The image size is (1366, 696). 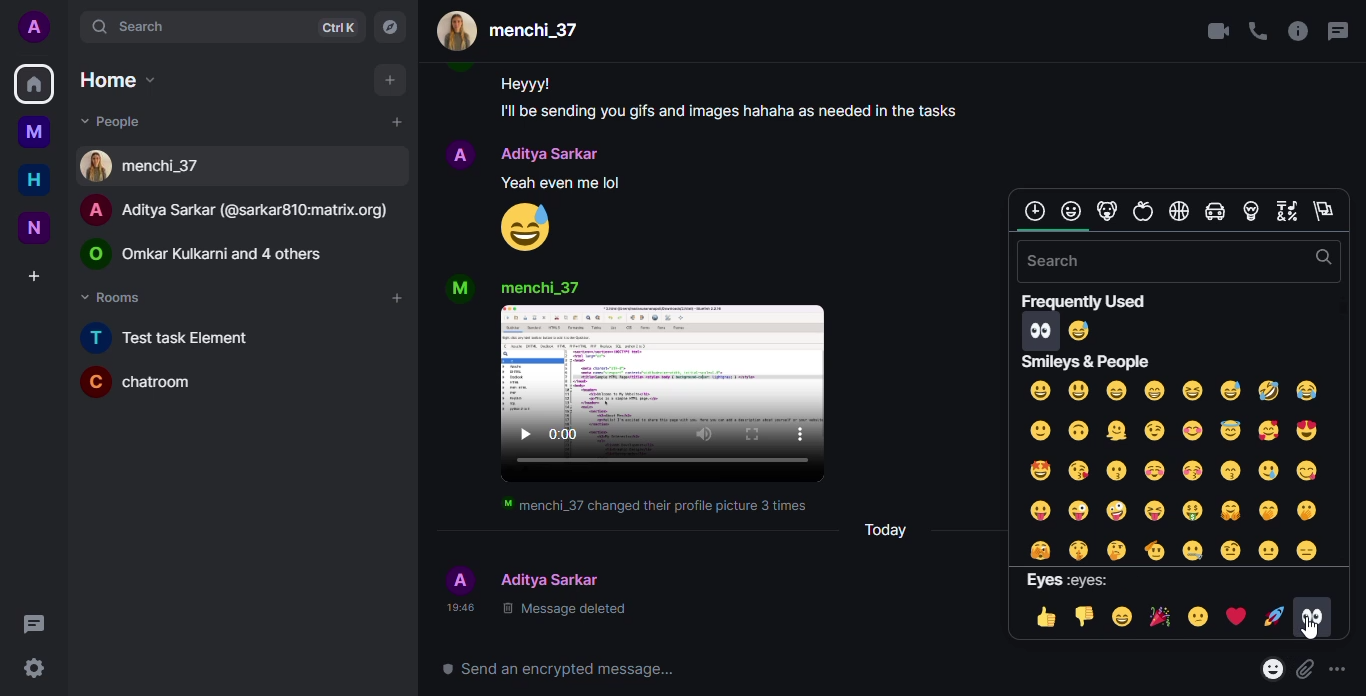 What do you see at coordinates (243, 210) in the screenshot?
I see `people` at bounding box center [243, 210].